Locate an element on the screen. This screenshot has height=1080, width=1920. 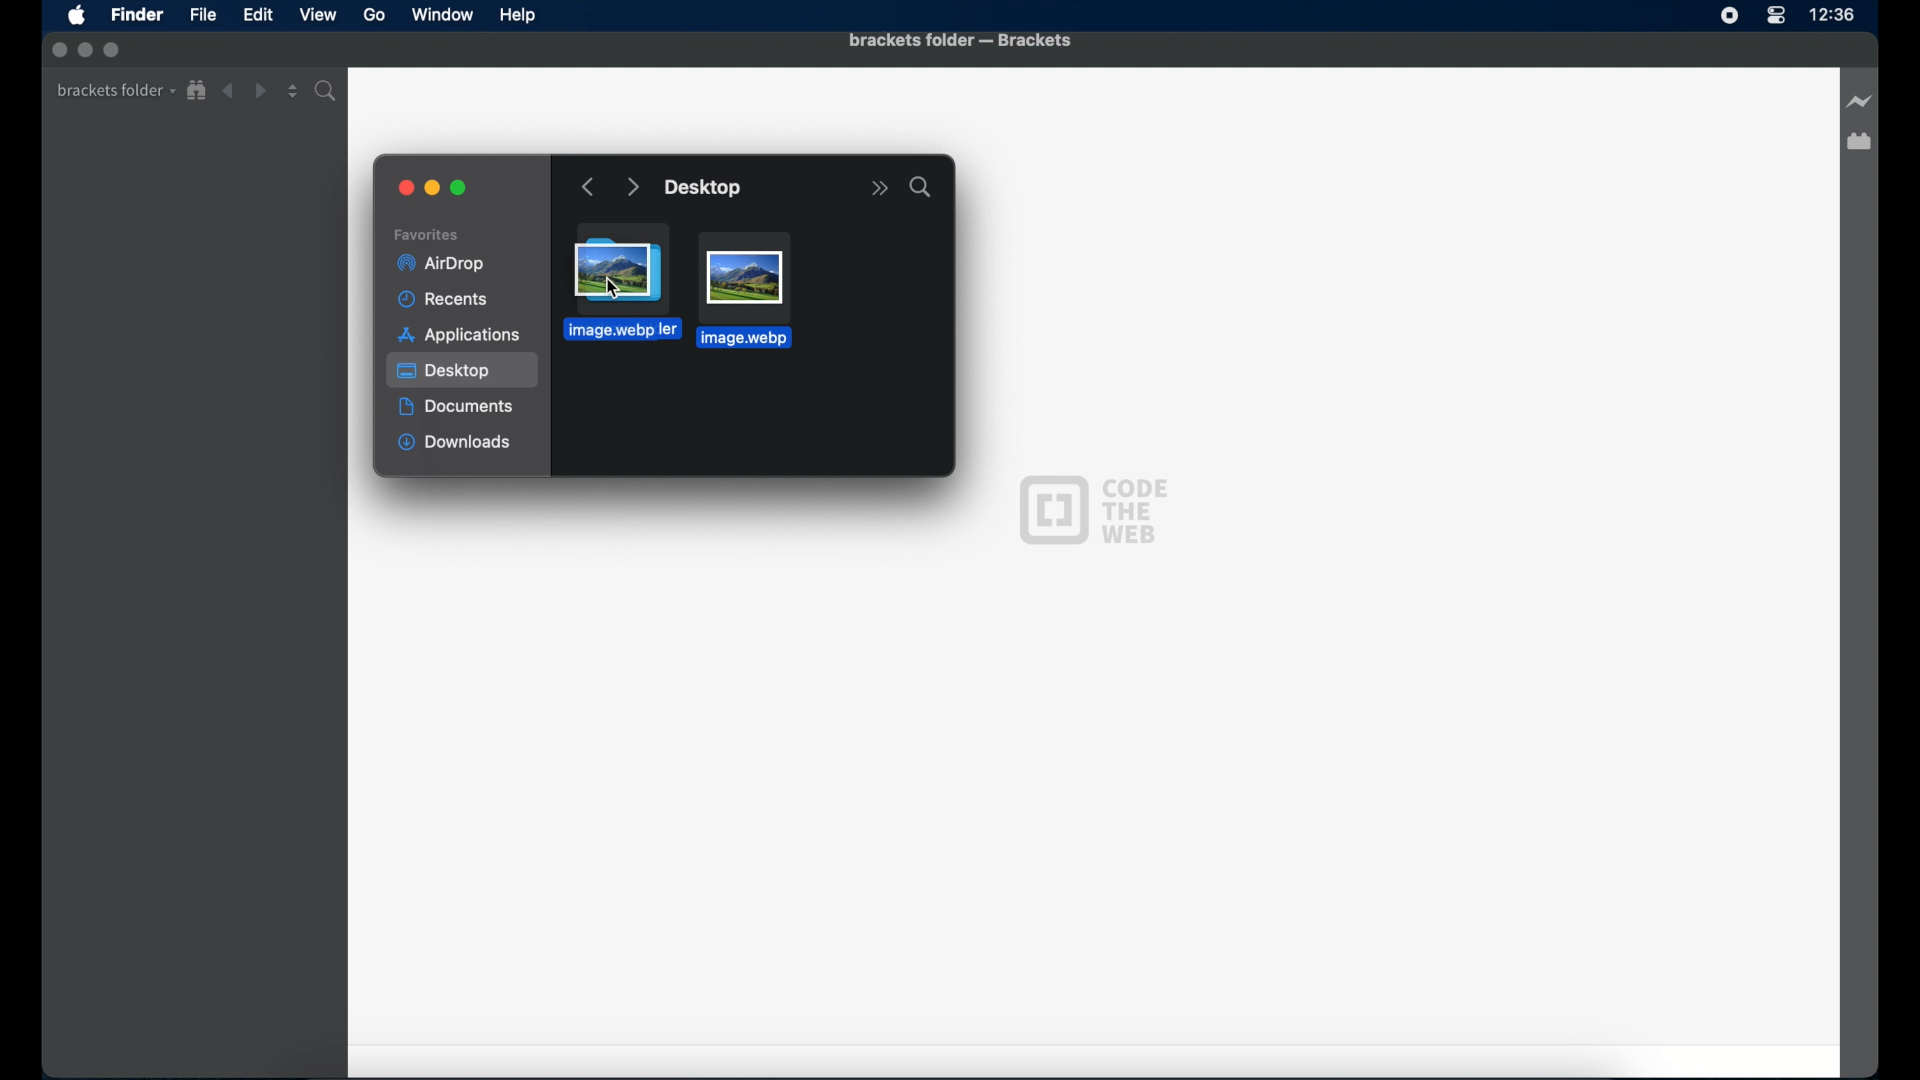
image.webp.ler is located at coordinates (608, 326).